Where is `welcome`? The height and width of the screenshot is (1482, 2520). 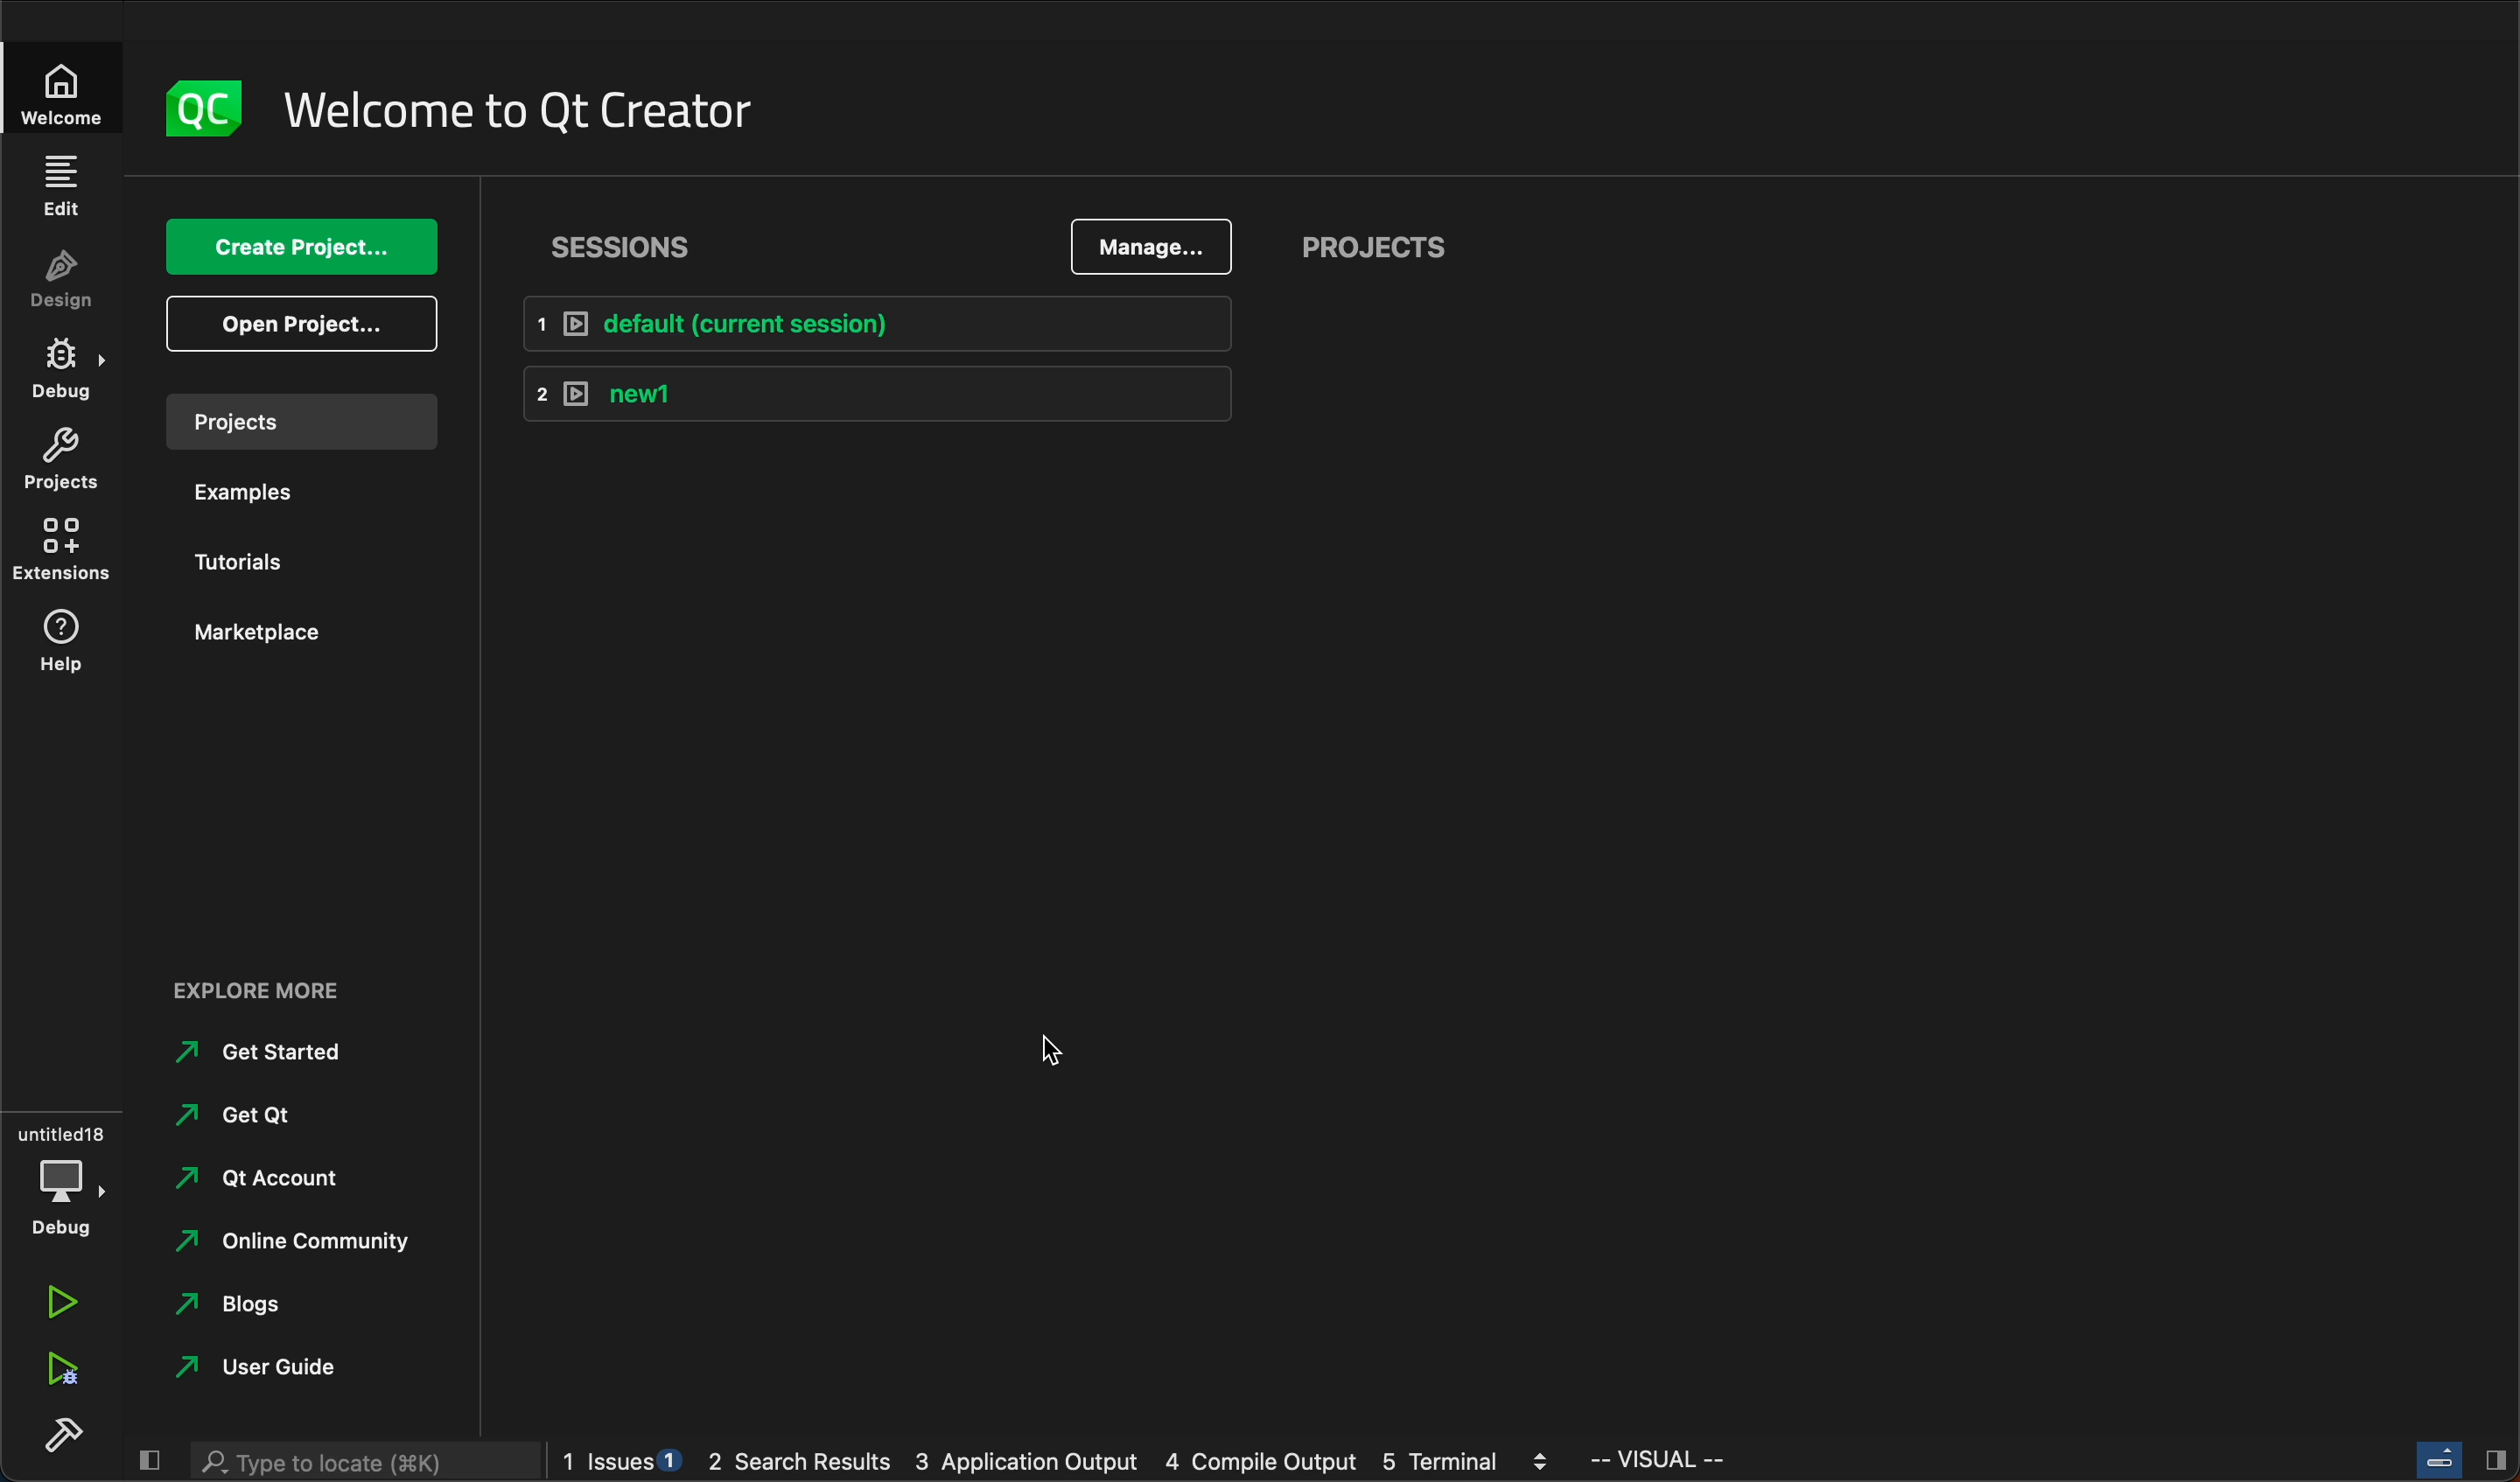 welcome is located at coordinates (533, 108).